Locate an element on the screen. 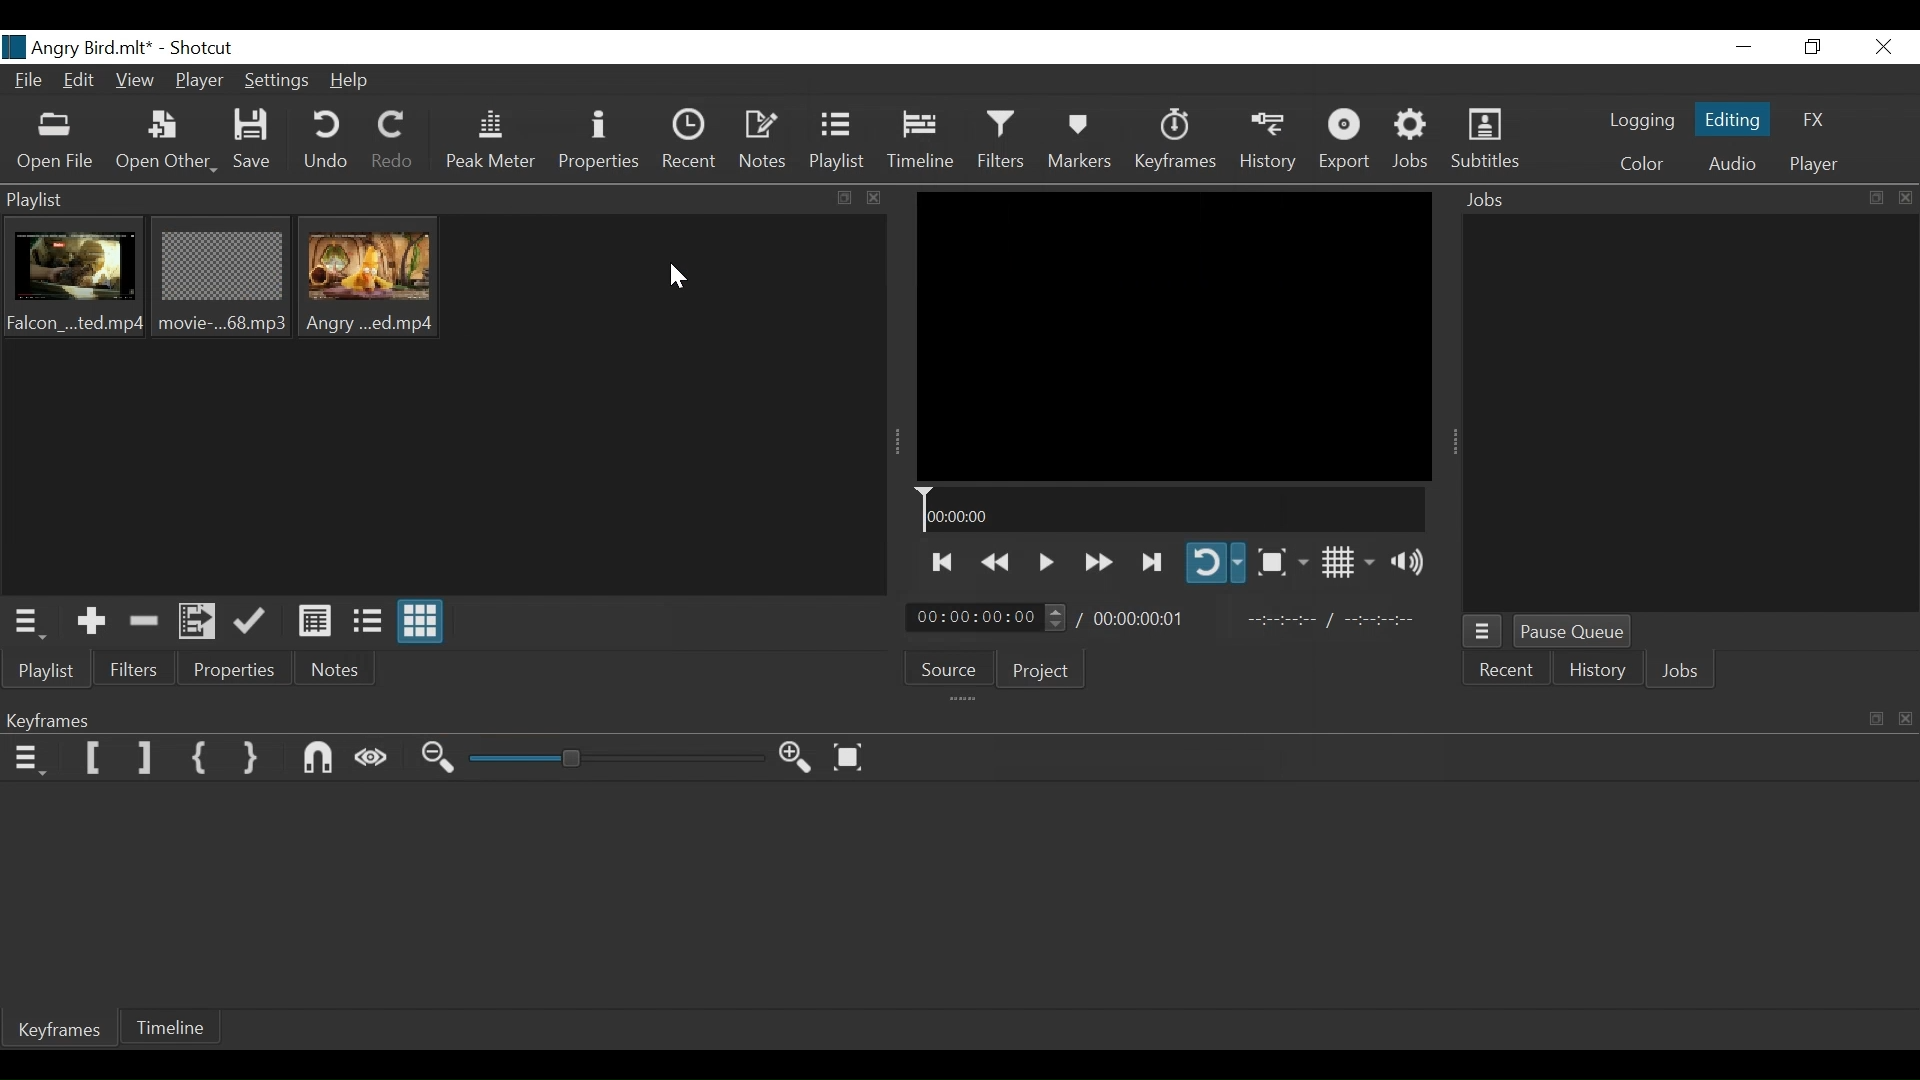 The width and height of the screenshot is (1920, 1080). Color is located at coordinates (1640, 162).